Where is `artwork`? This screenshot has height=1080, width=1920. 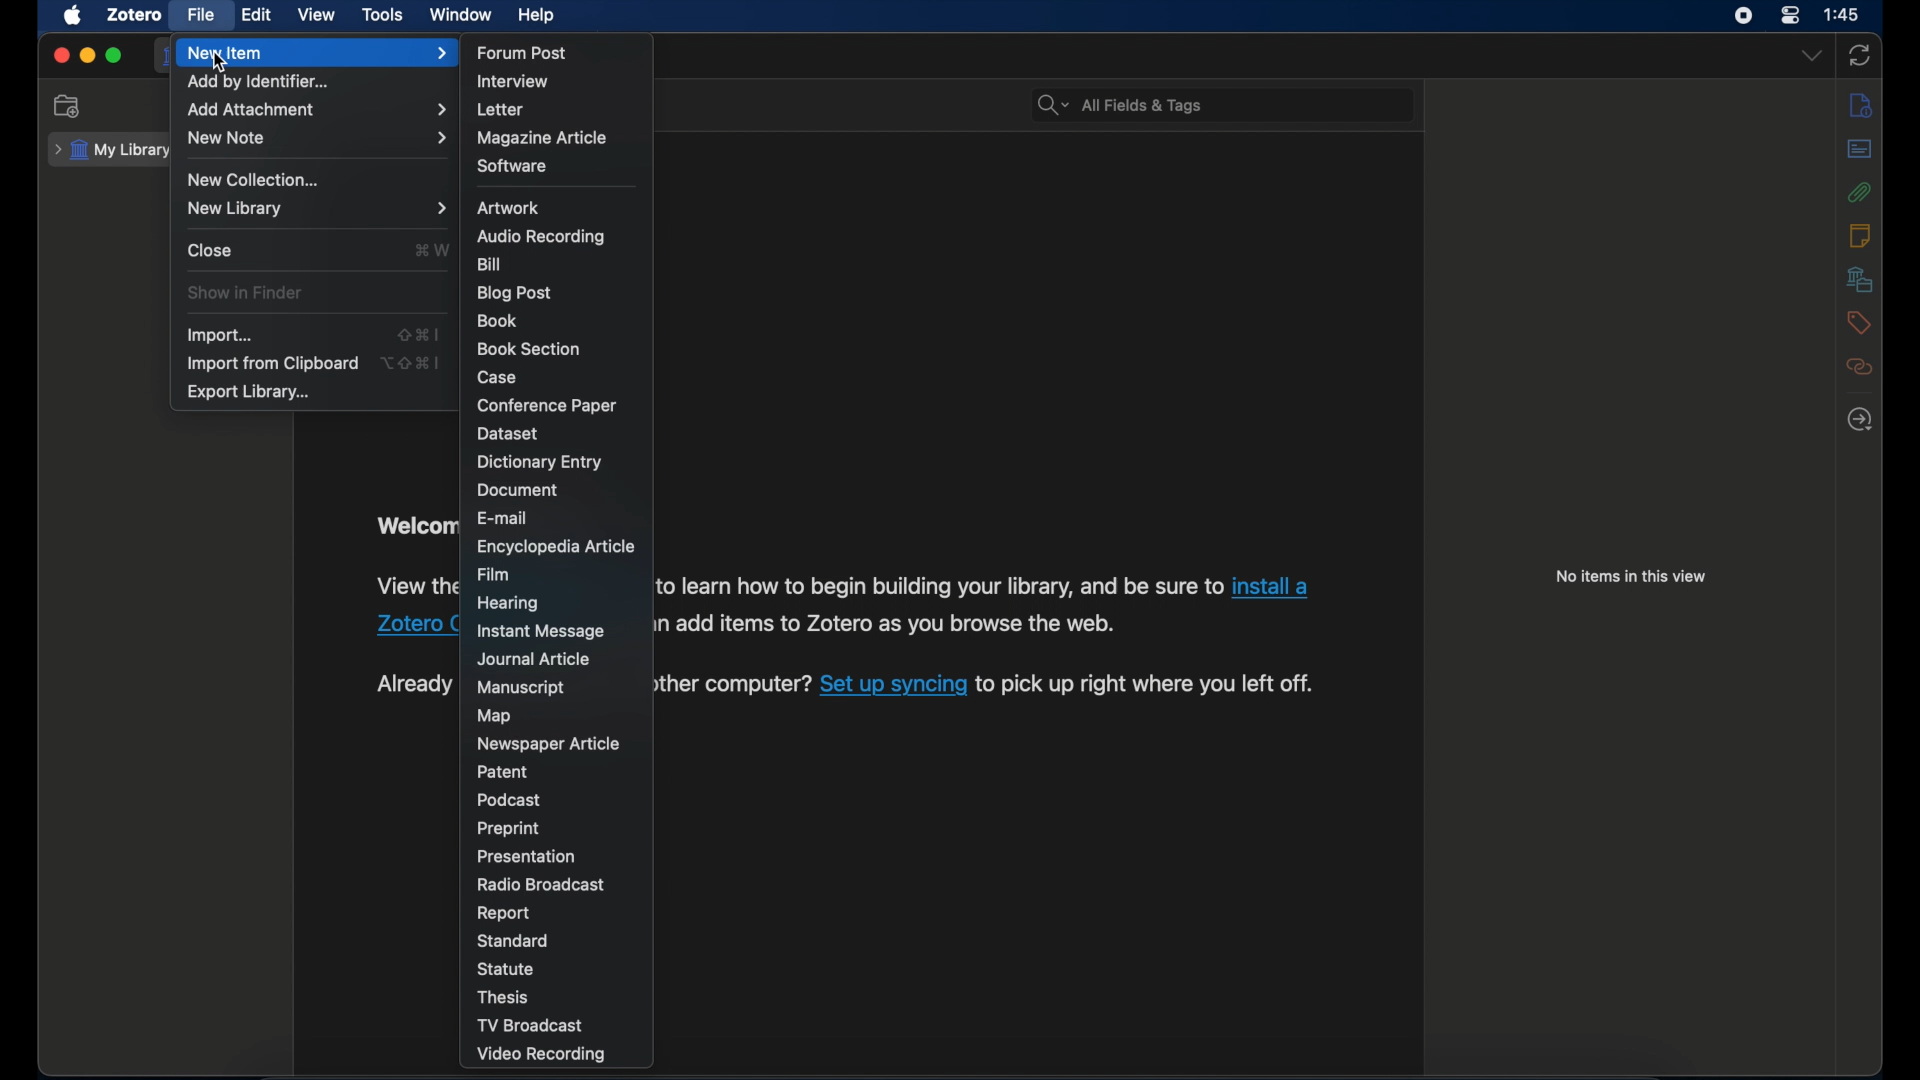
artwork is located at coordinates (508, 208).